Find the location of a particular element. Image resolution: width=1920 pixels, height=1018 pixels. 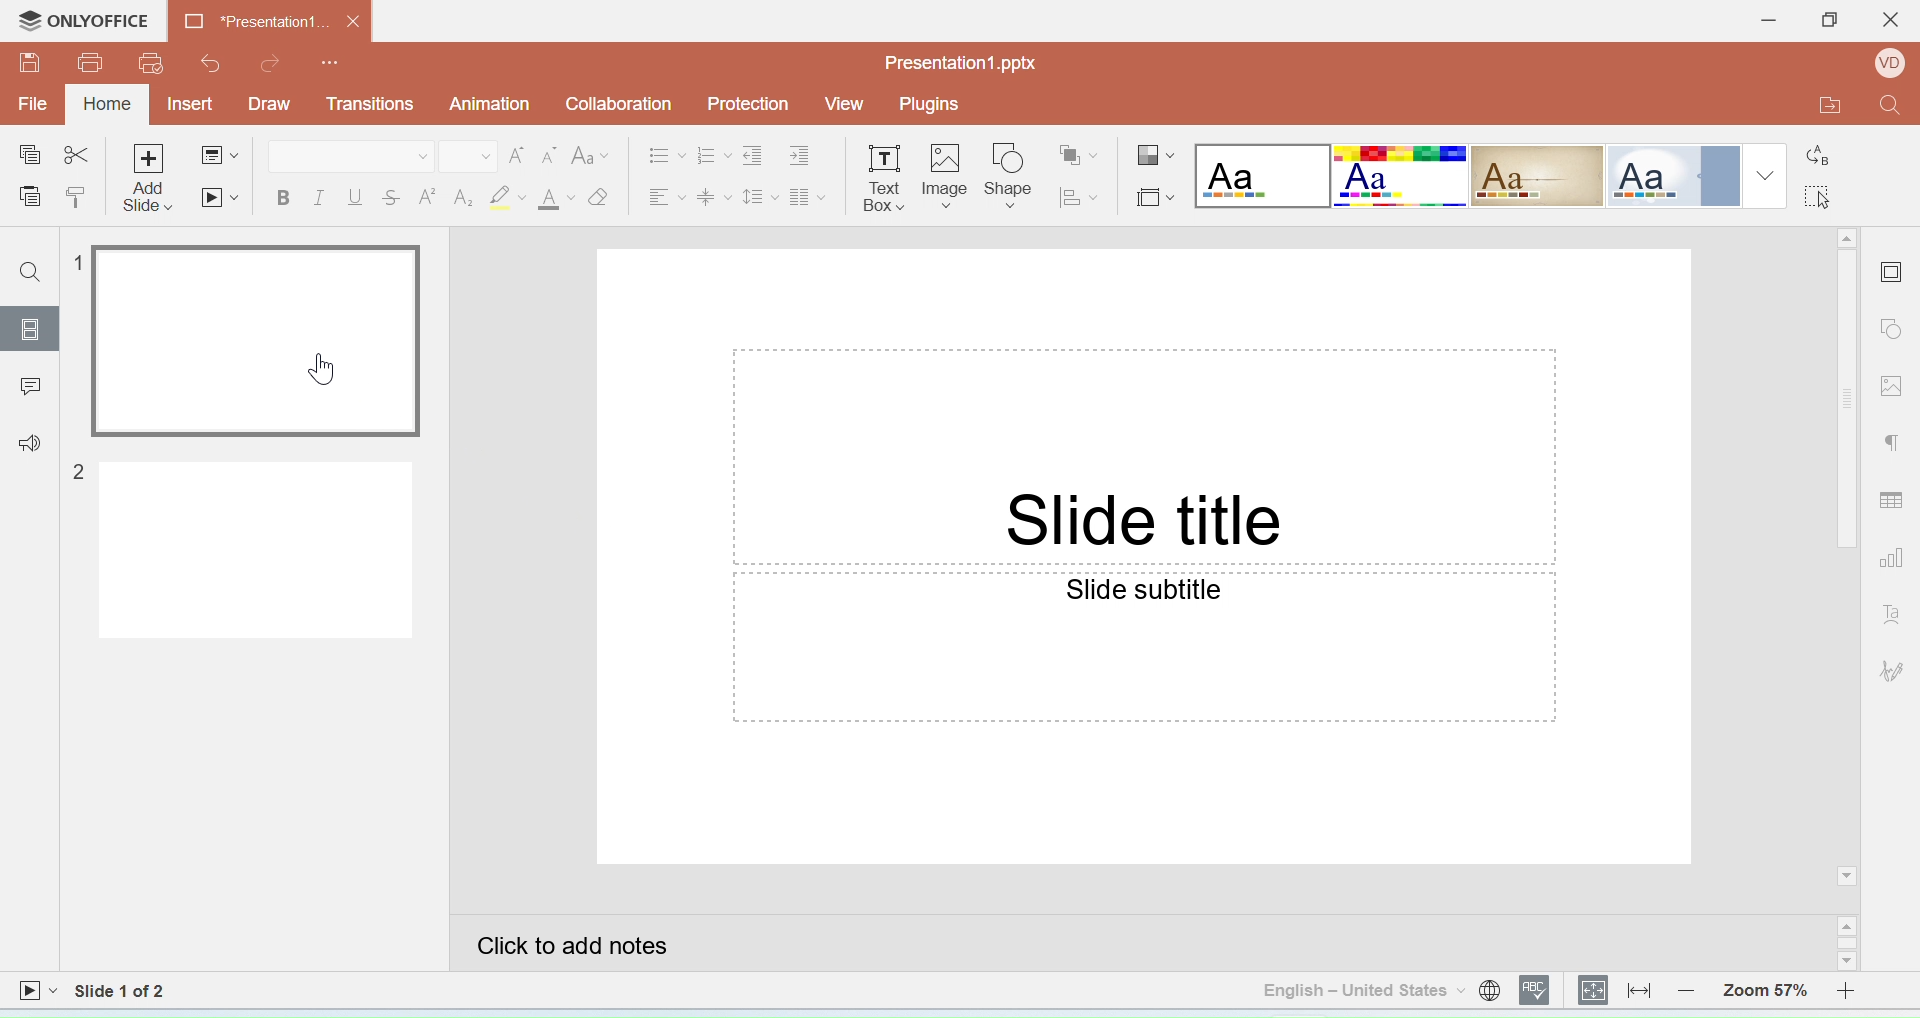

Insert columns is located at coordinates (808, 194).